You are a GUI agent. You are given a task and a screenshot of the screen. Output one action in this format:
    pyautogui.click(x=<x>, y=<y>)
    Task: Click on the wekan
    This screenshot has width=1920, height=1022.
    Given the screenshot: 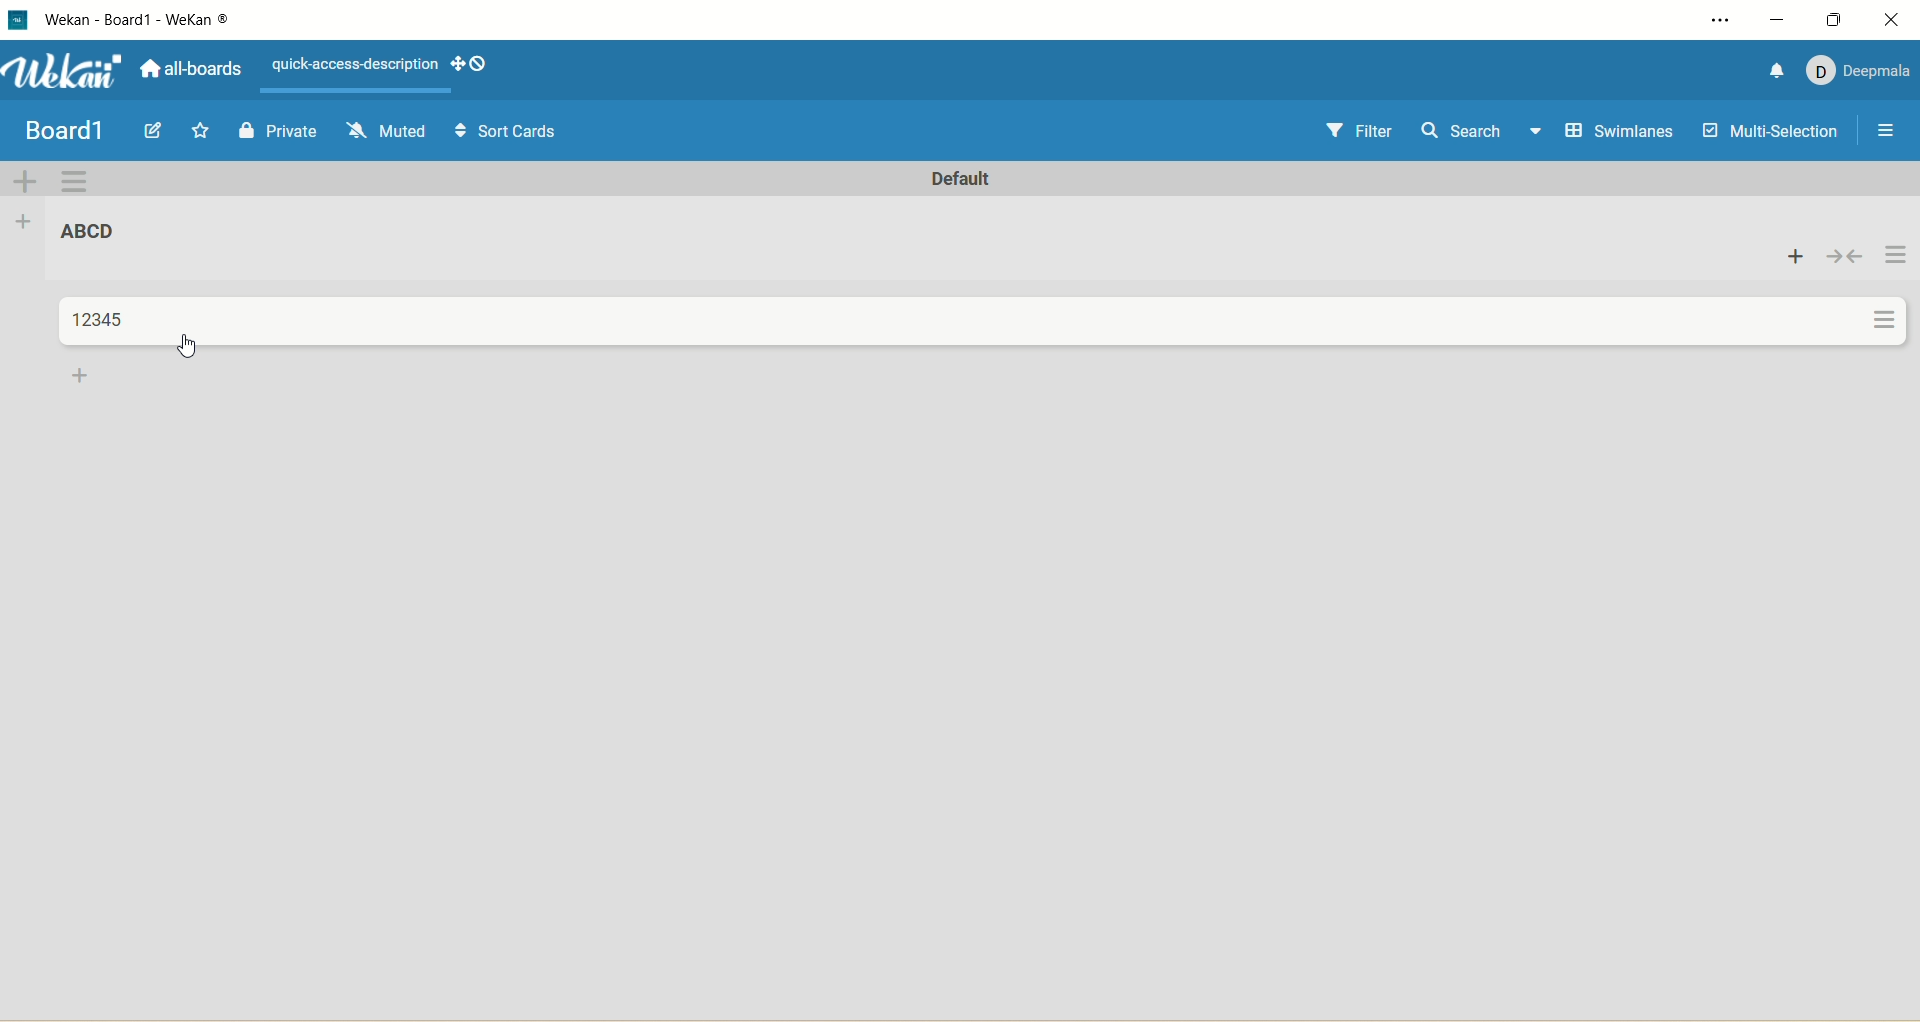 What is the action you would take?
    pyautogui.click(x=65, y=74)
    